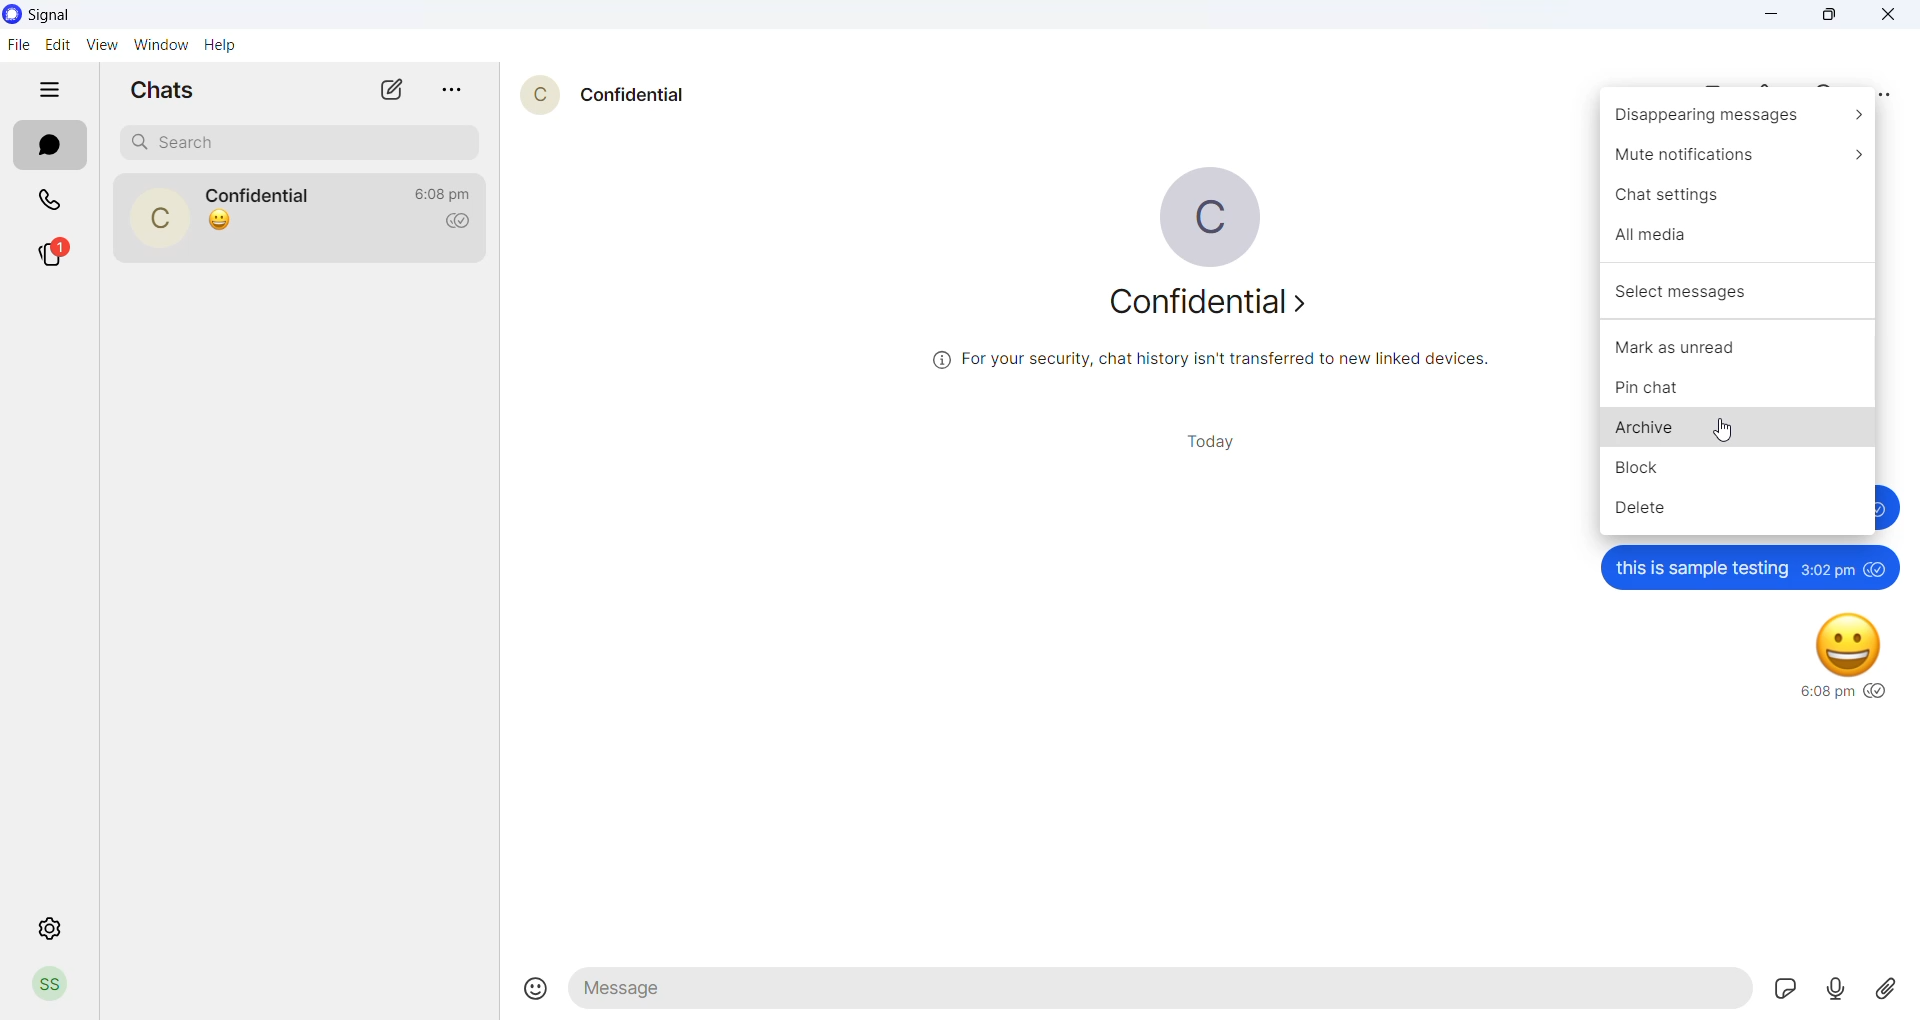  I want to click on hide, so click(49, 87).